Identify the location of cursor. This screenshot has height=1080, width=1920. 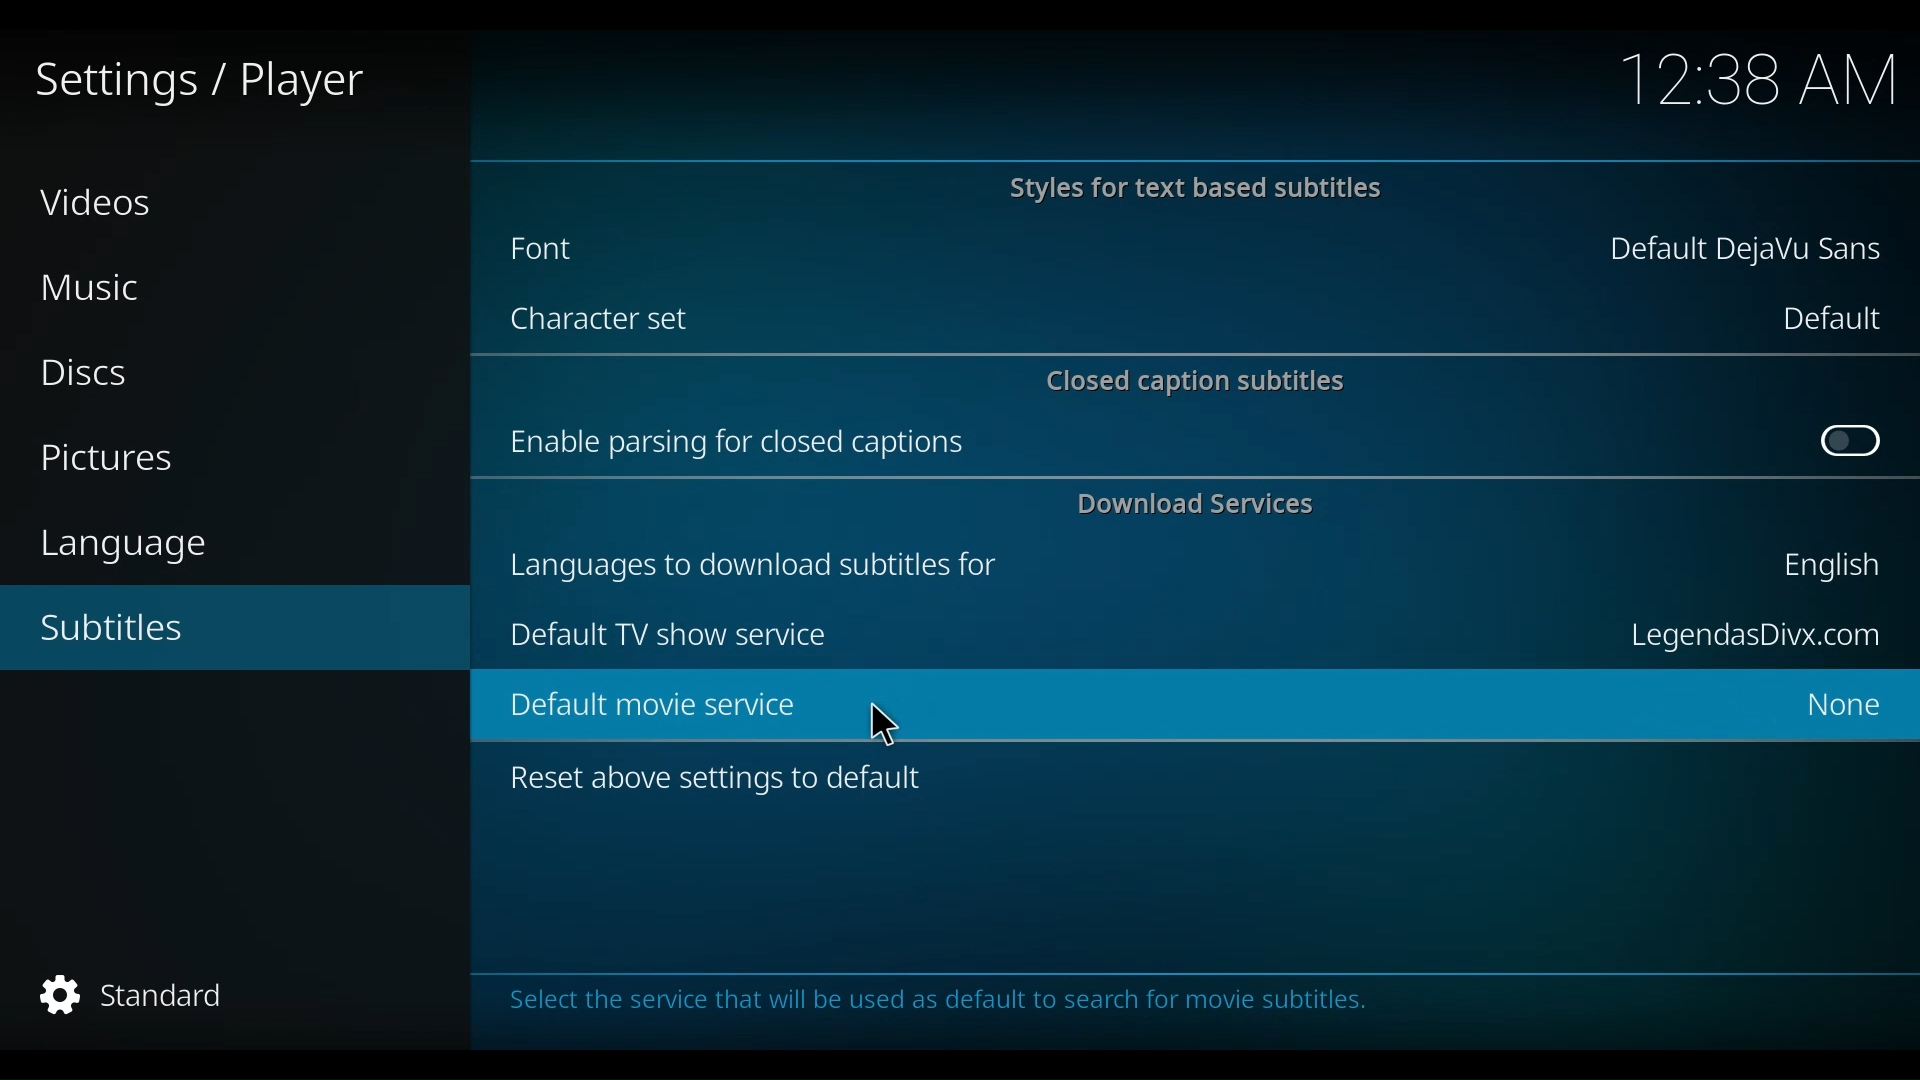
(885, 723).